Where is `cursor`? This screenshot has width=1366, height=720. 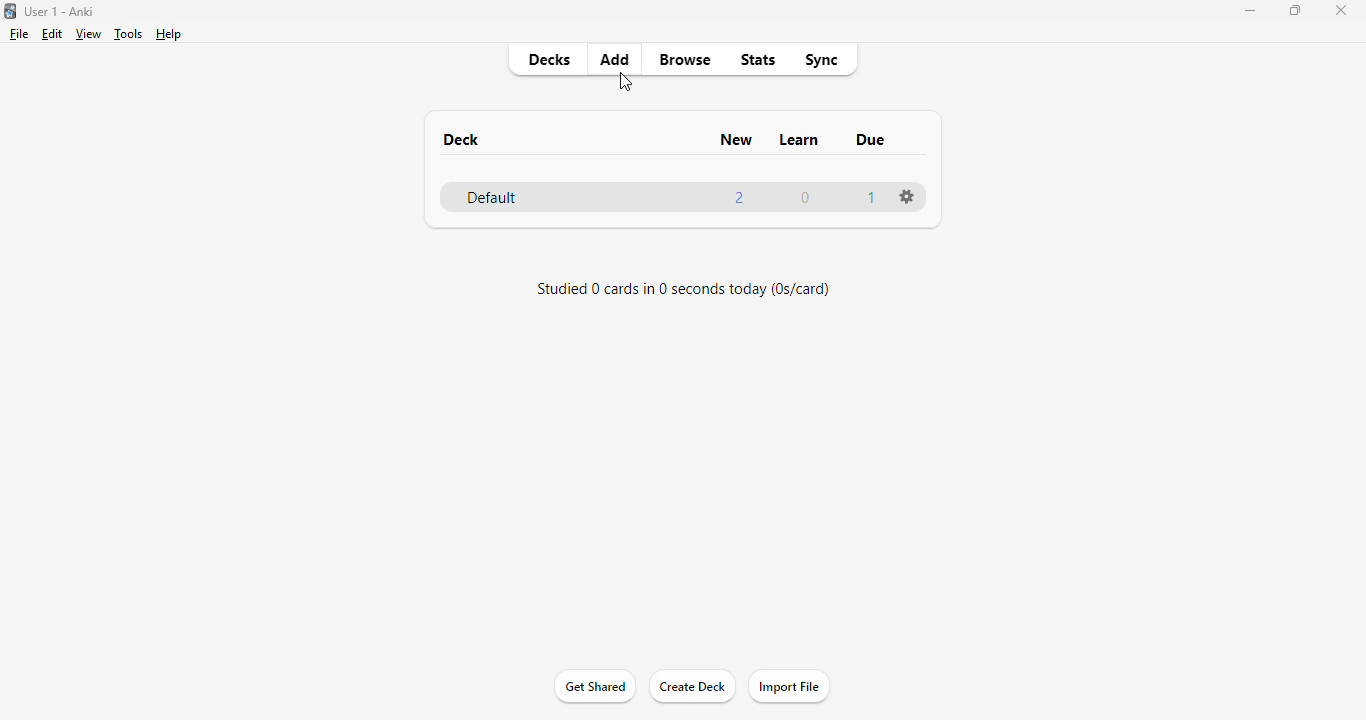
cursor is located at coordinates (625, 83).